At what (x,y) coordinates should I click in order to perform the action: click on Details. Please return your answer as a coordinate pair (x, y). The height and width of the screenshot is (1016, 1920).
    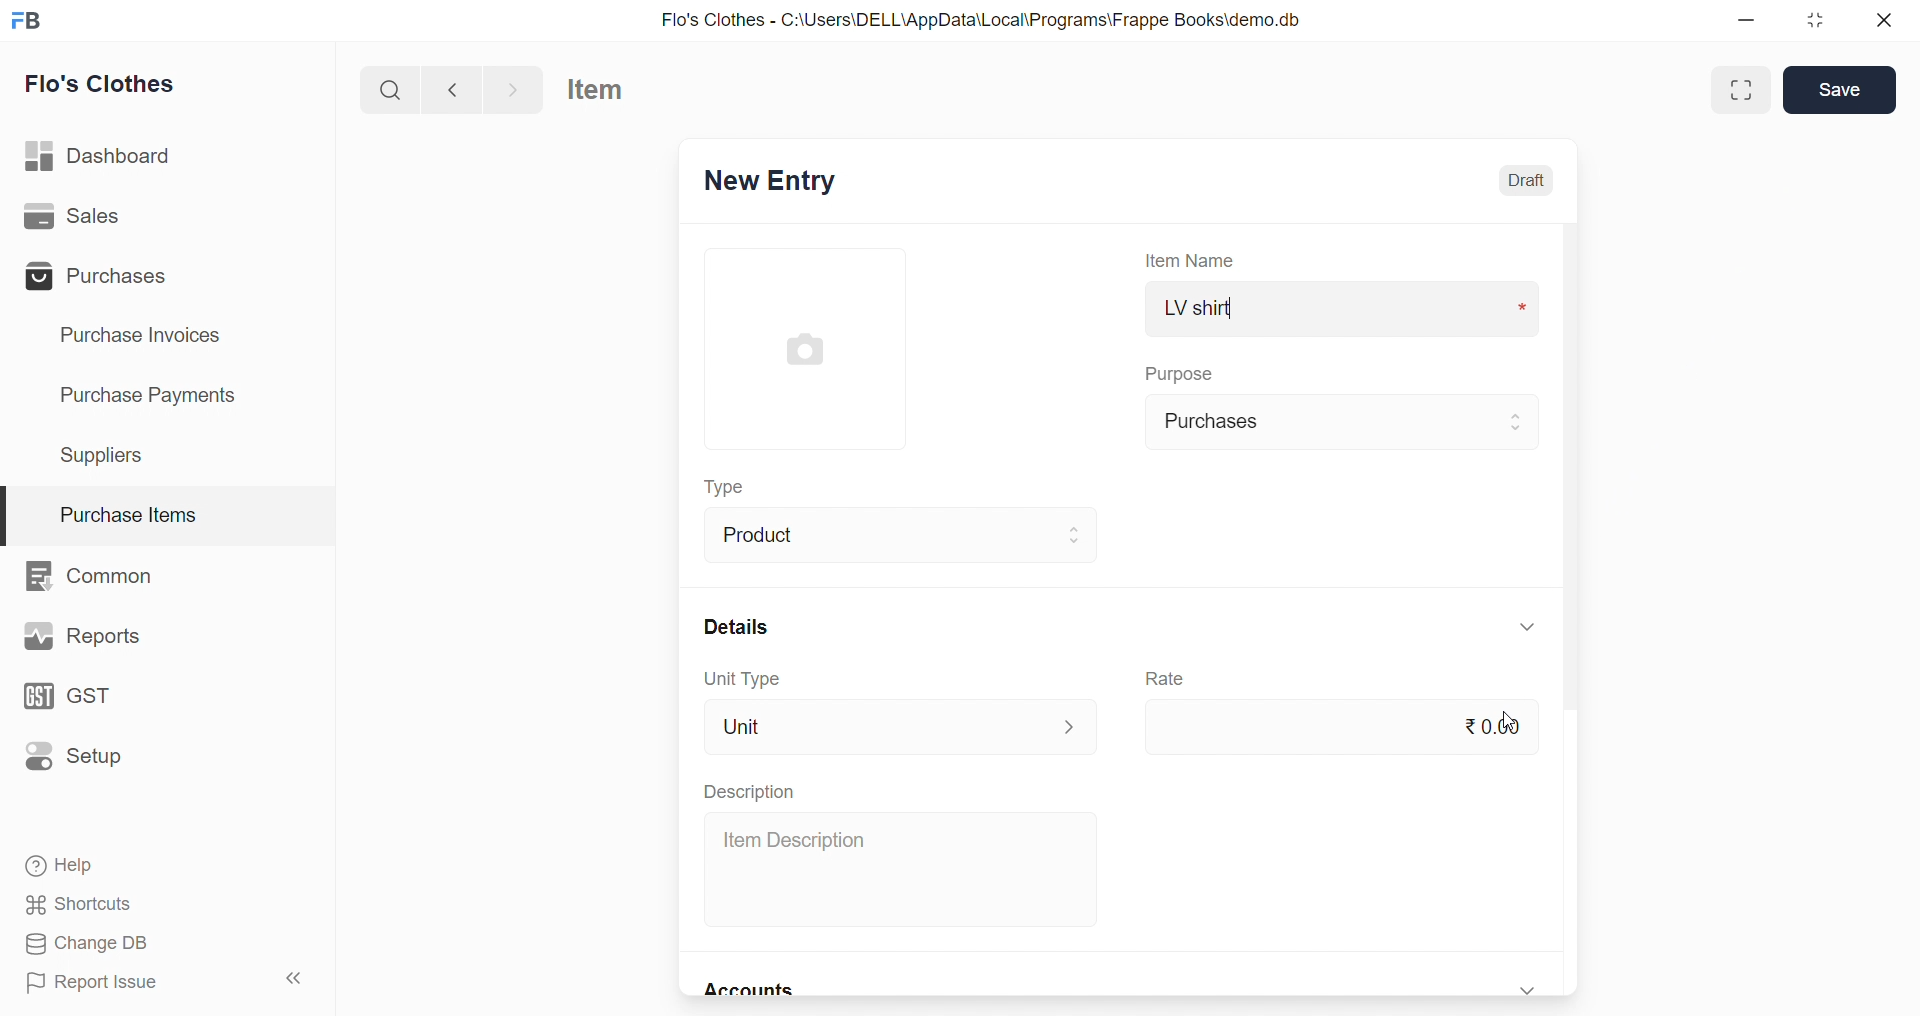
    Looking at the image, I should click on (732, 626).